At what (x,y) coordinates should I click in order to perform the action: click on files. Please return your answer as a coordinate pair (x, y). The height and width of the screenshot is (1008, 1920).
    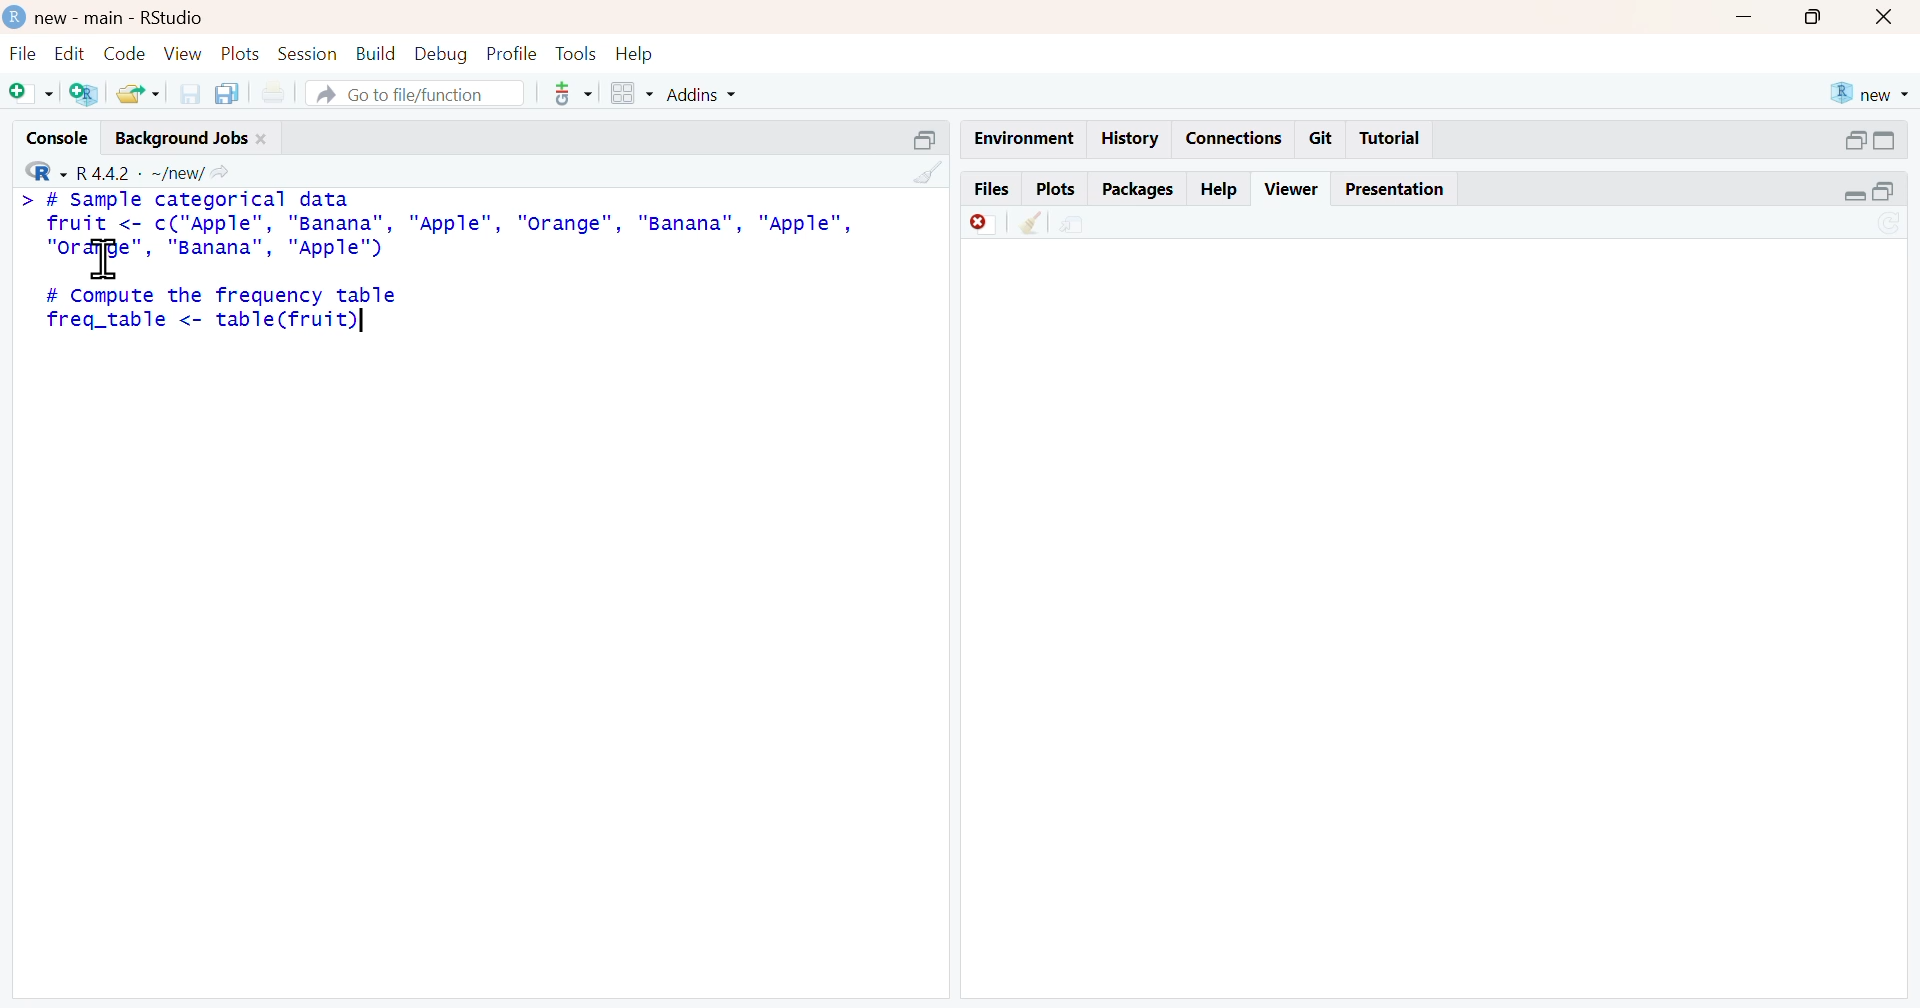
    Looking at the image, I should click on (993, 189).